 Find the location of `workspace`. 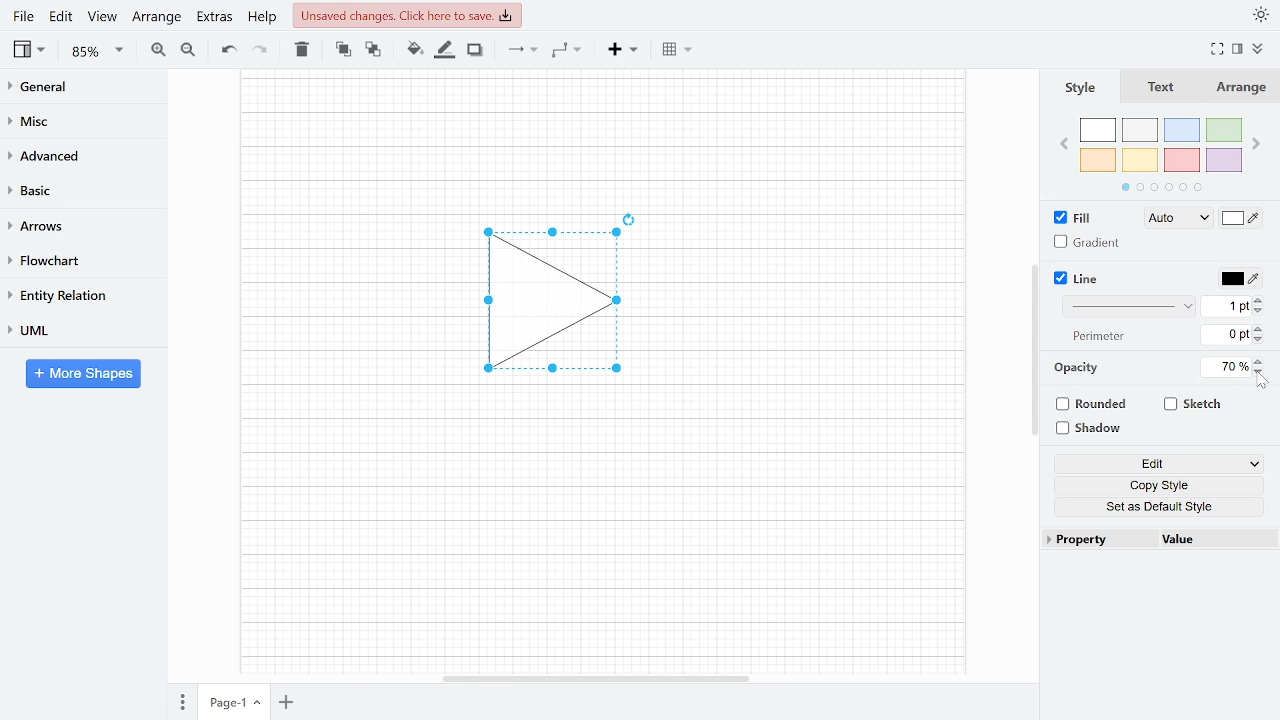

workspace is located at coordinates (819, 302).